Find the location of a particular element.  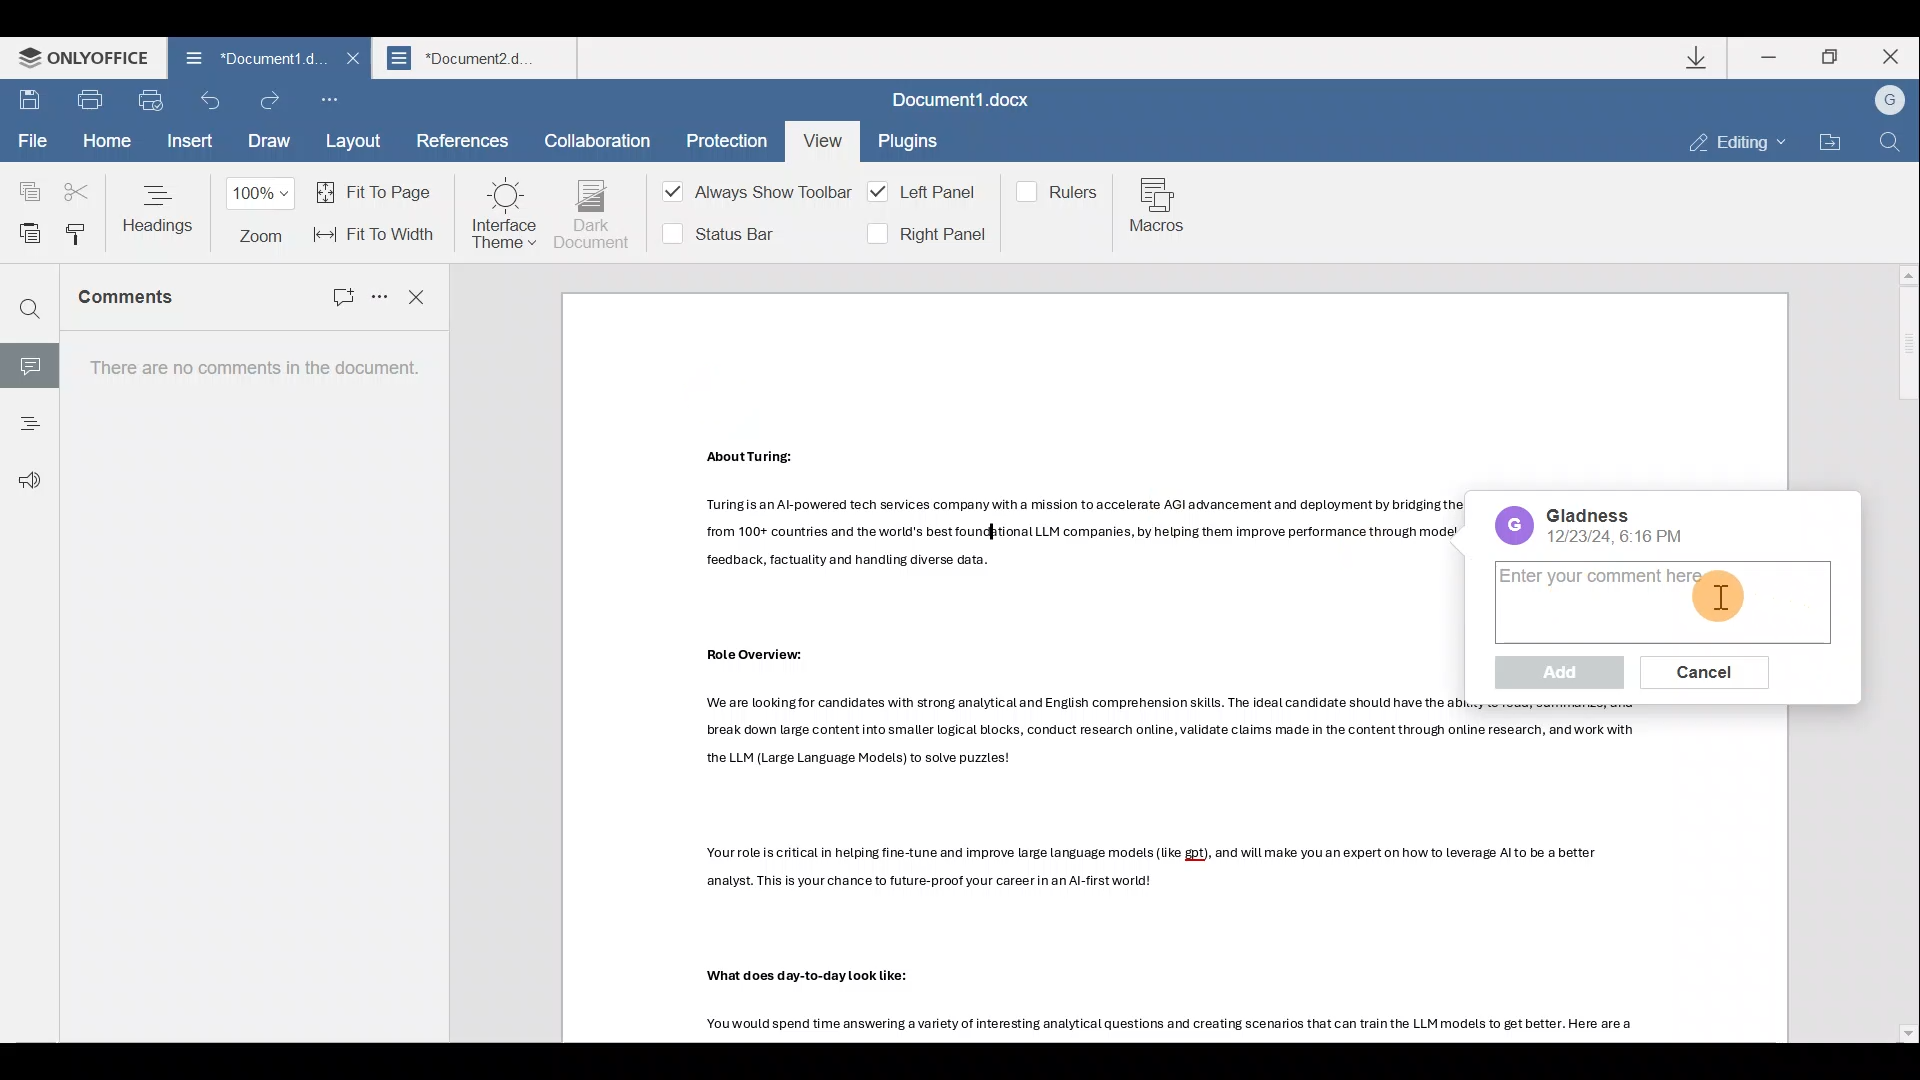

Close is located at coordinates (349, 65).